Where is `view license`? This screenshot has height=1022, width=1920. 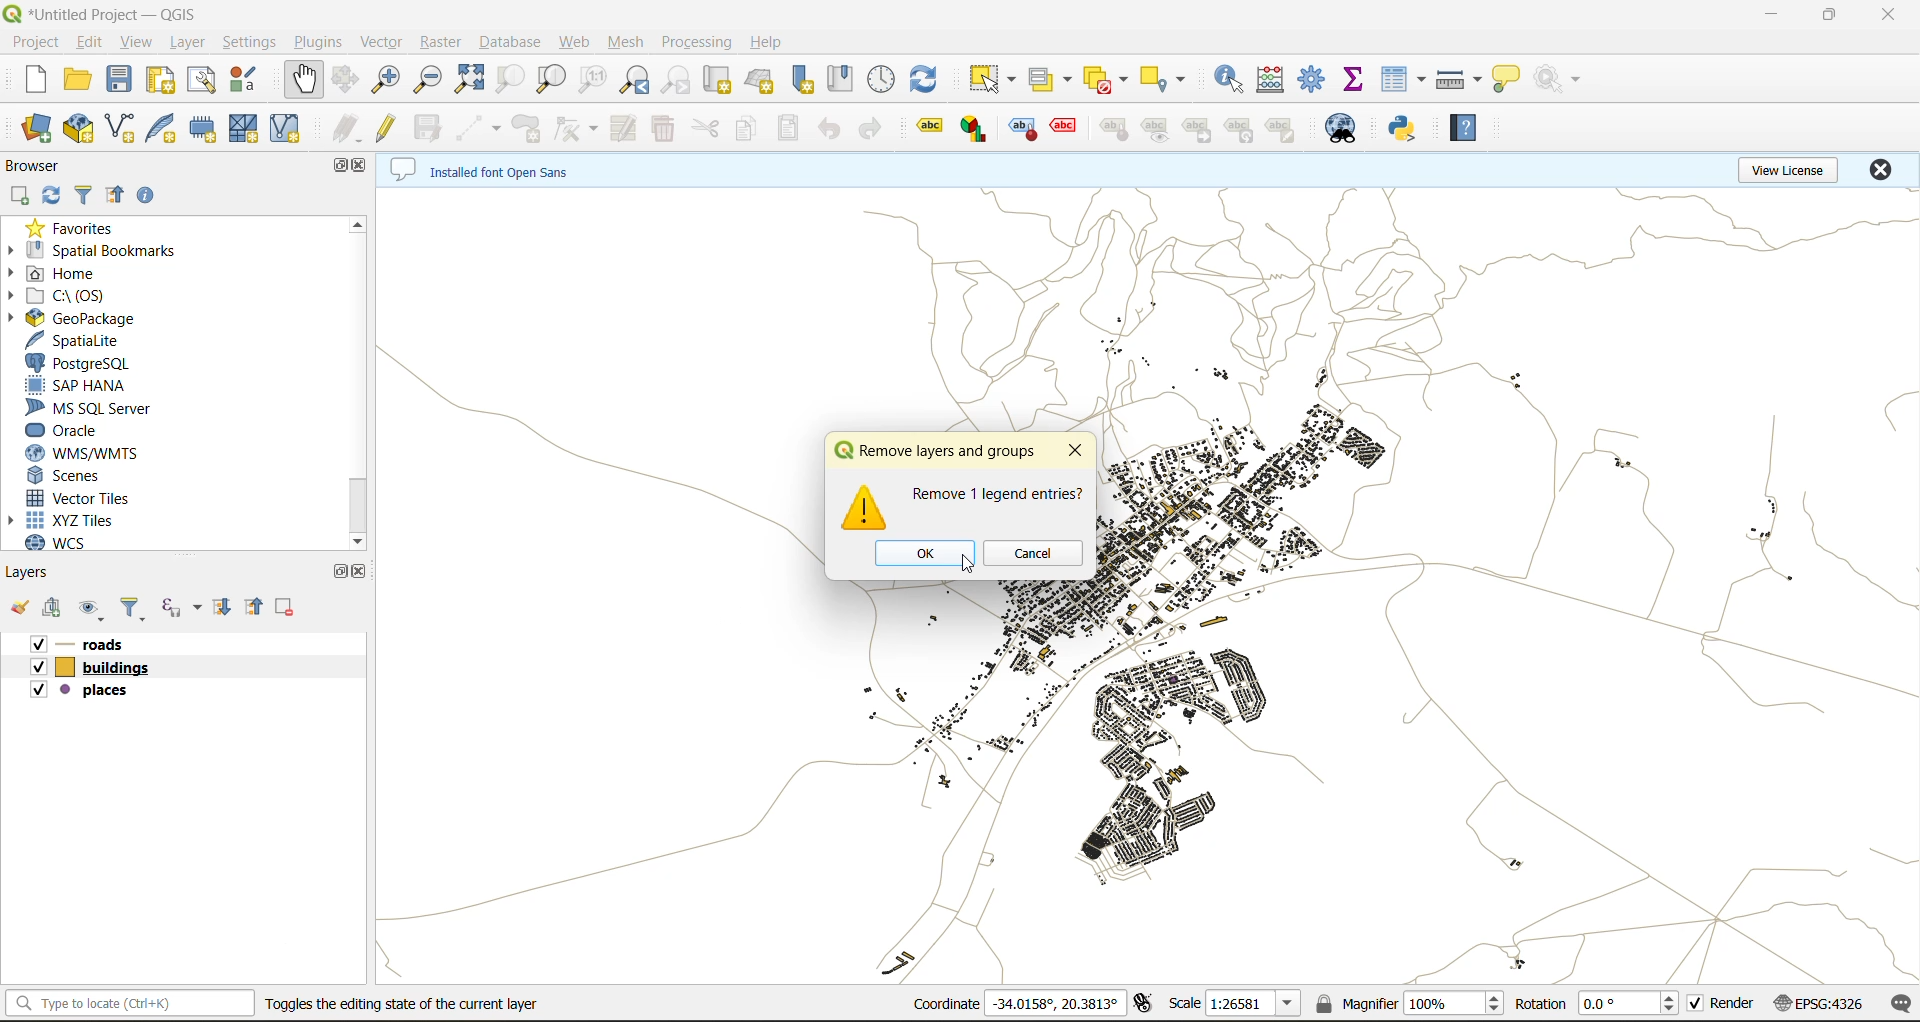
view license is located at coordinates (1794, 170).